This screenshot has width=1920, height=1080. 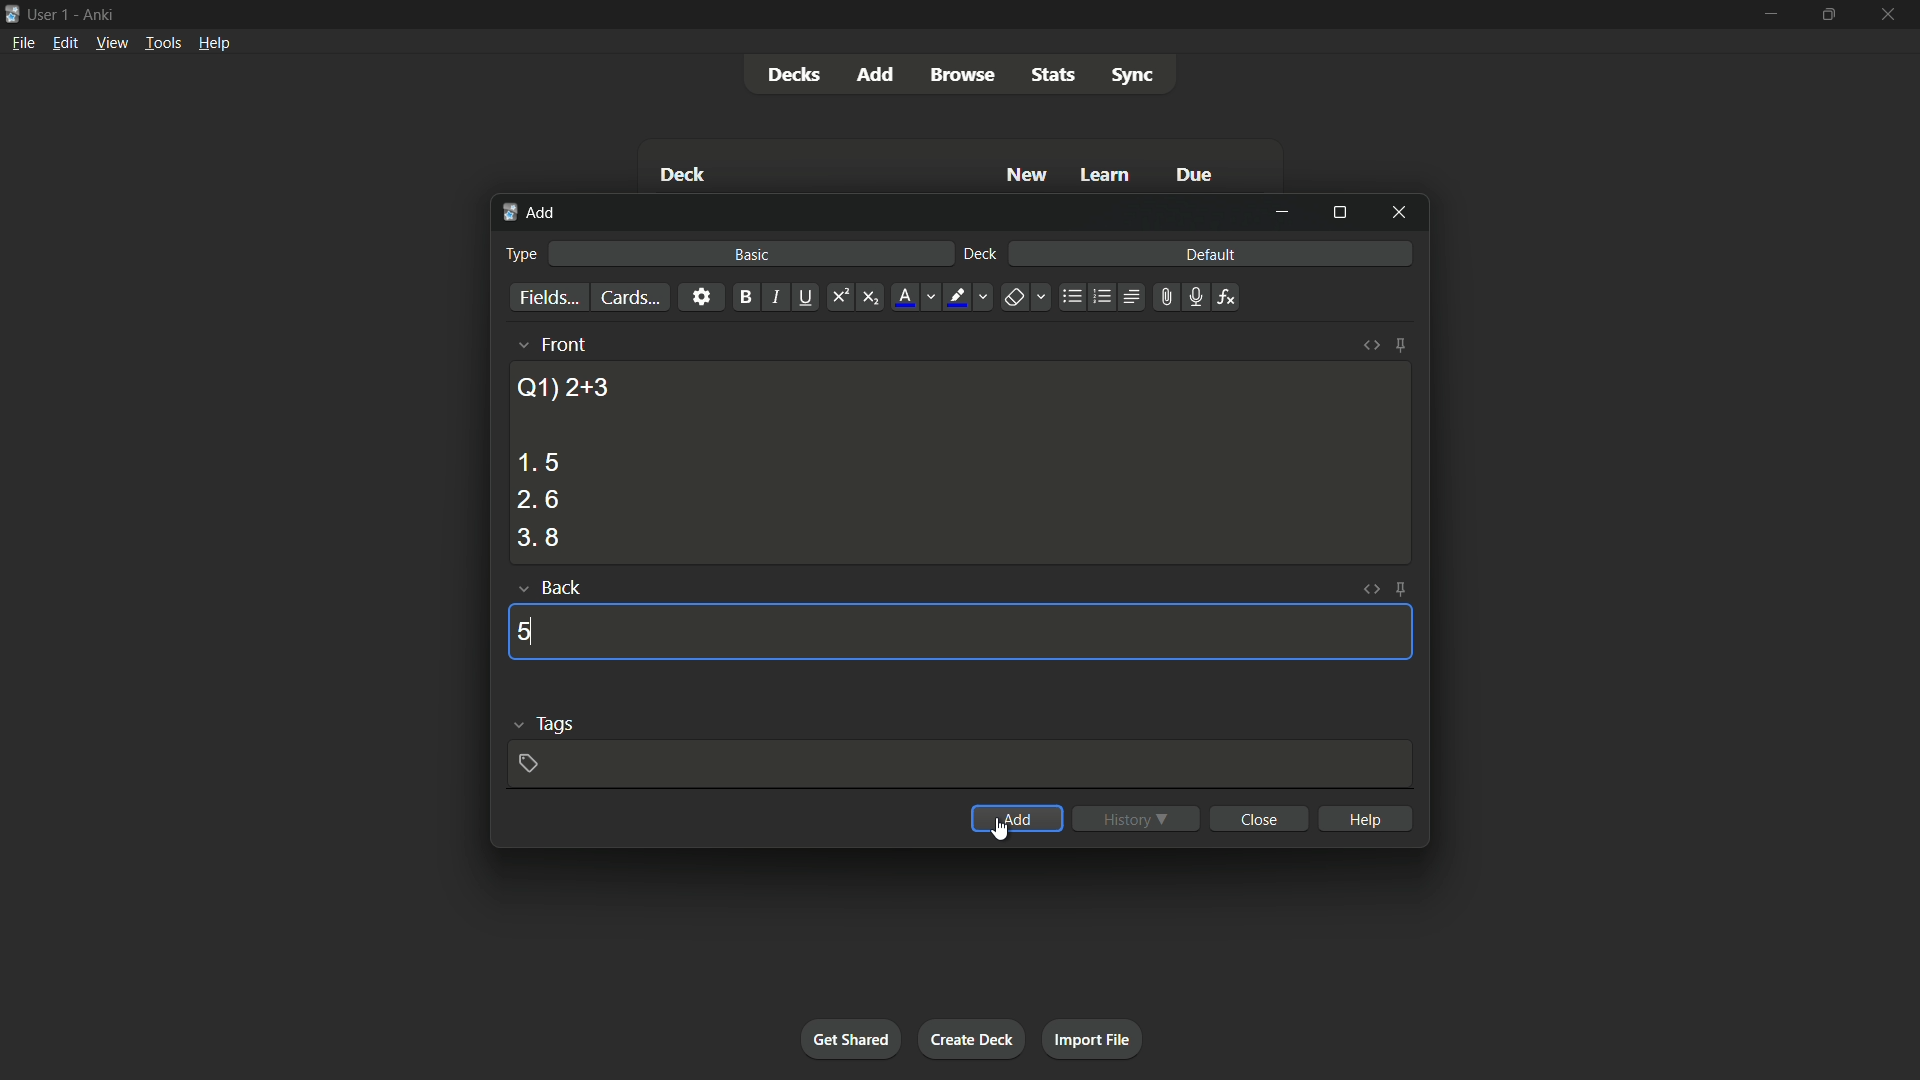 What do you see at coordinates (525, 631) in the screenshot?
I see `answer` at bounding box center [525, 631].